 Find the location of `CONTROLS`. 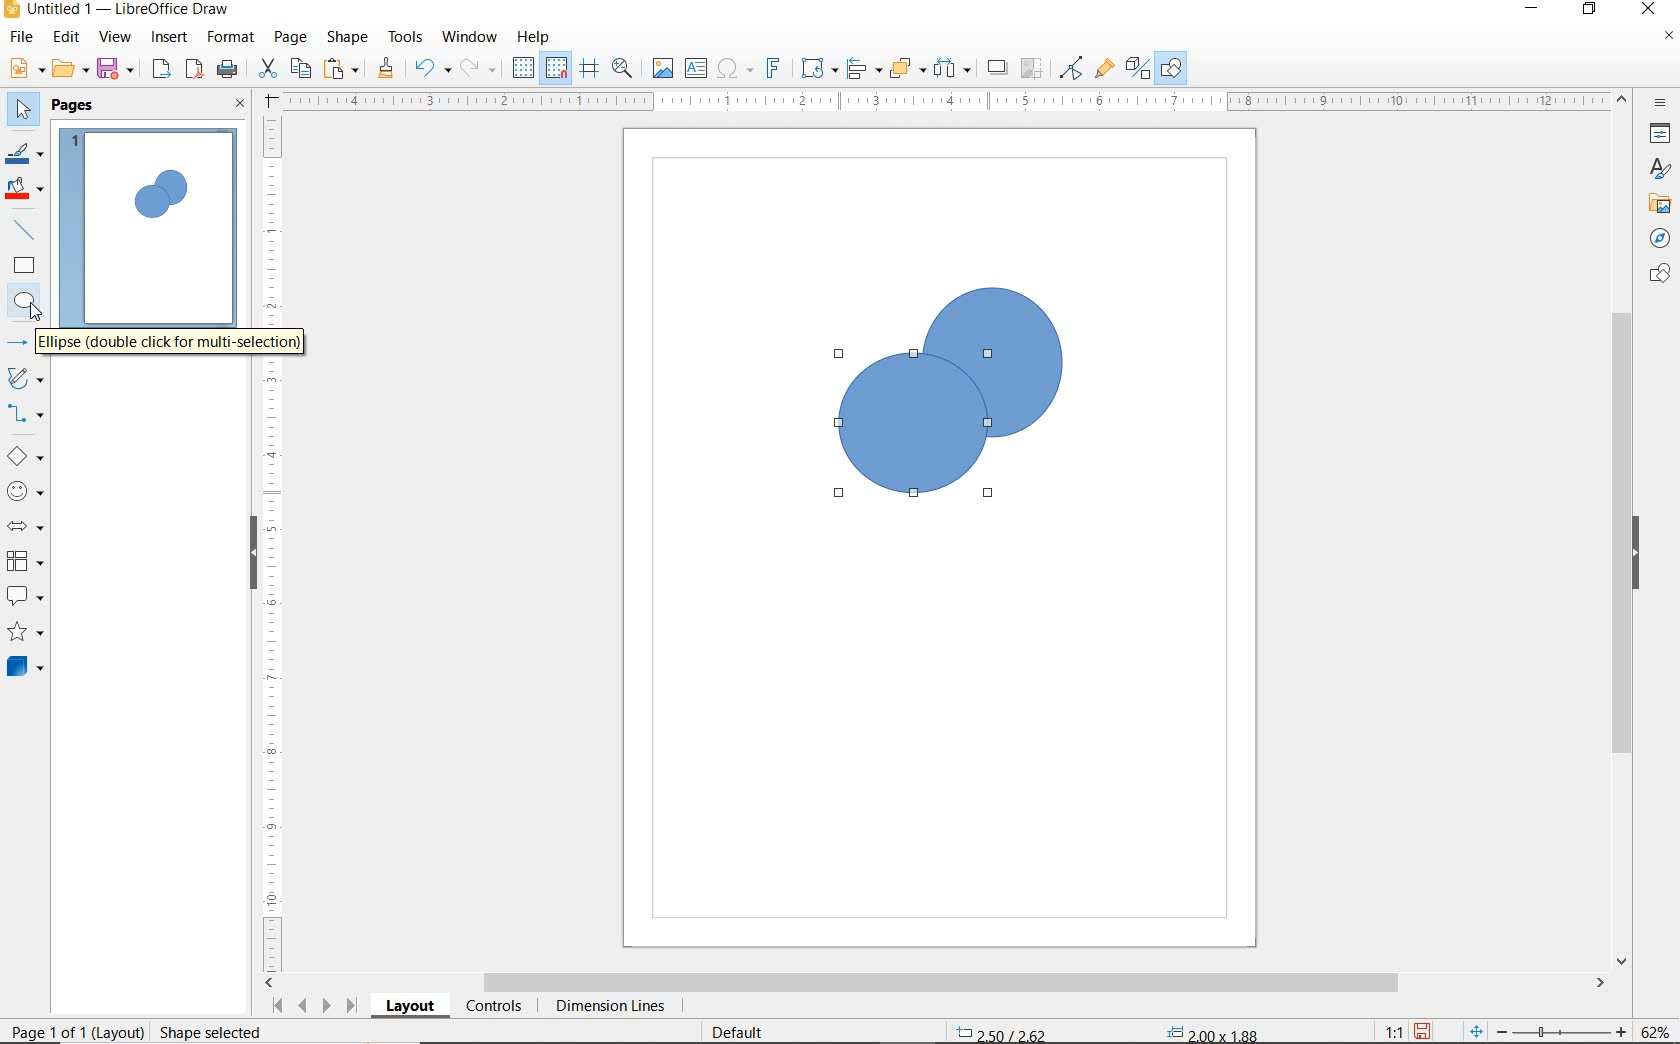

CONTROLS is located at coordinates (496, 1008).